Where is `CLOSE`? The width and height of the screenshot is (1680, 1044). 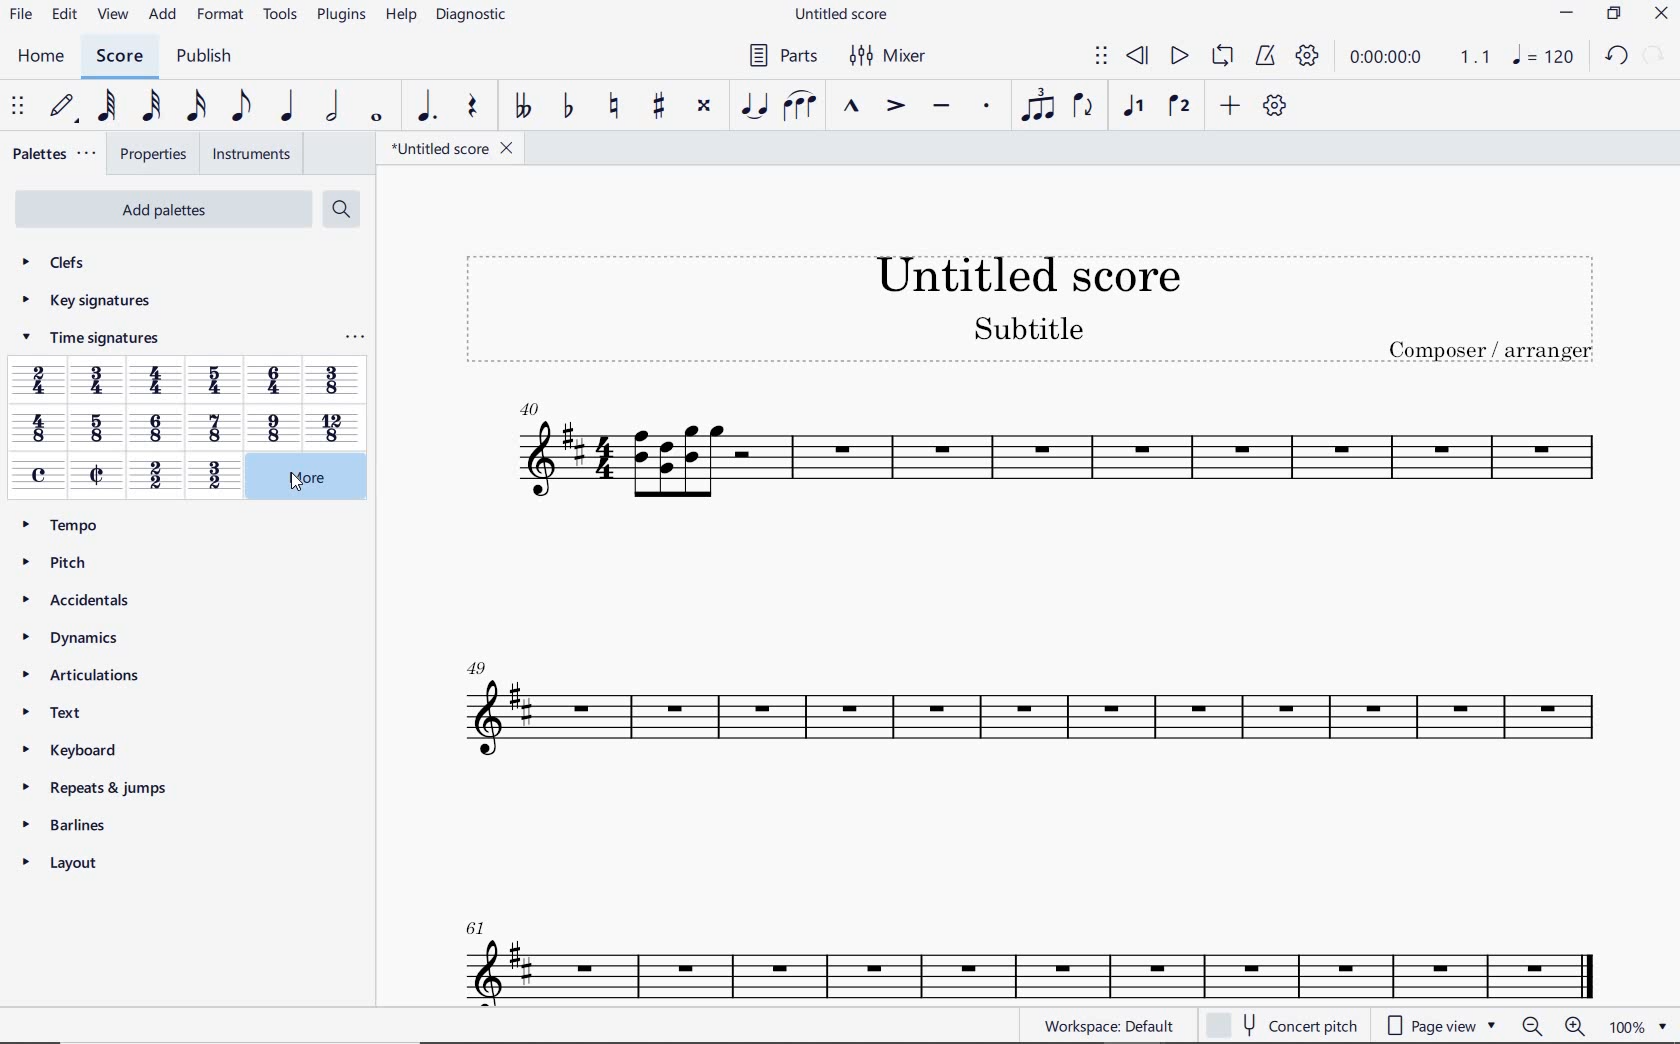
CLOSE is located at coordinates (1661, 14).